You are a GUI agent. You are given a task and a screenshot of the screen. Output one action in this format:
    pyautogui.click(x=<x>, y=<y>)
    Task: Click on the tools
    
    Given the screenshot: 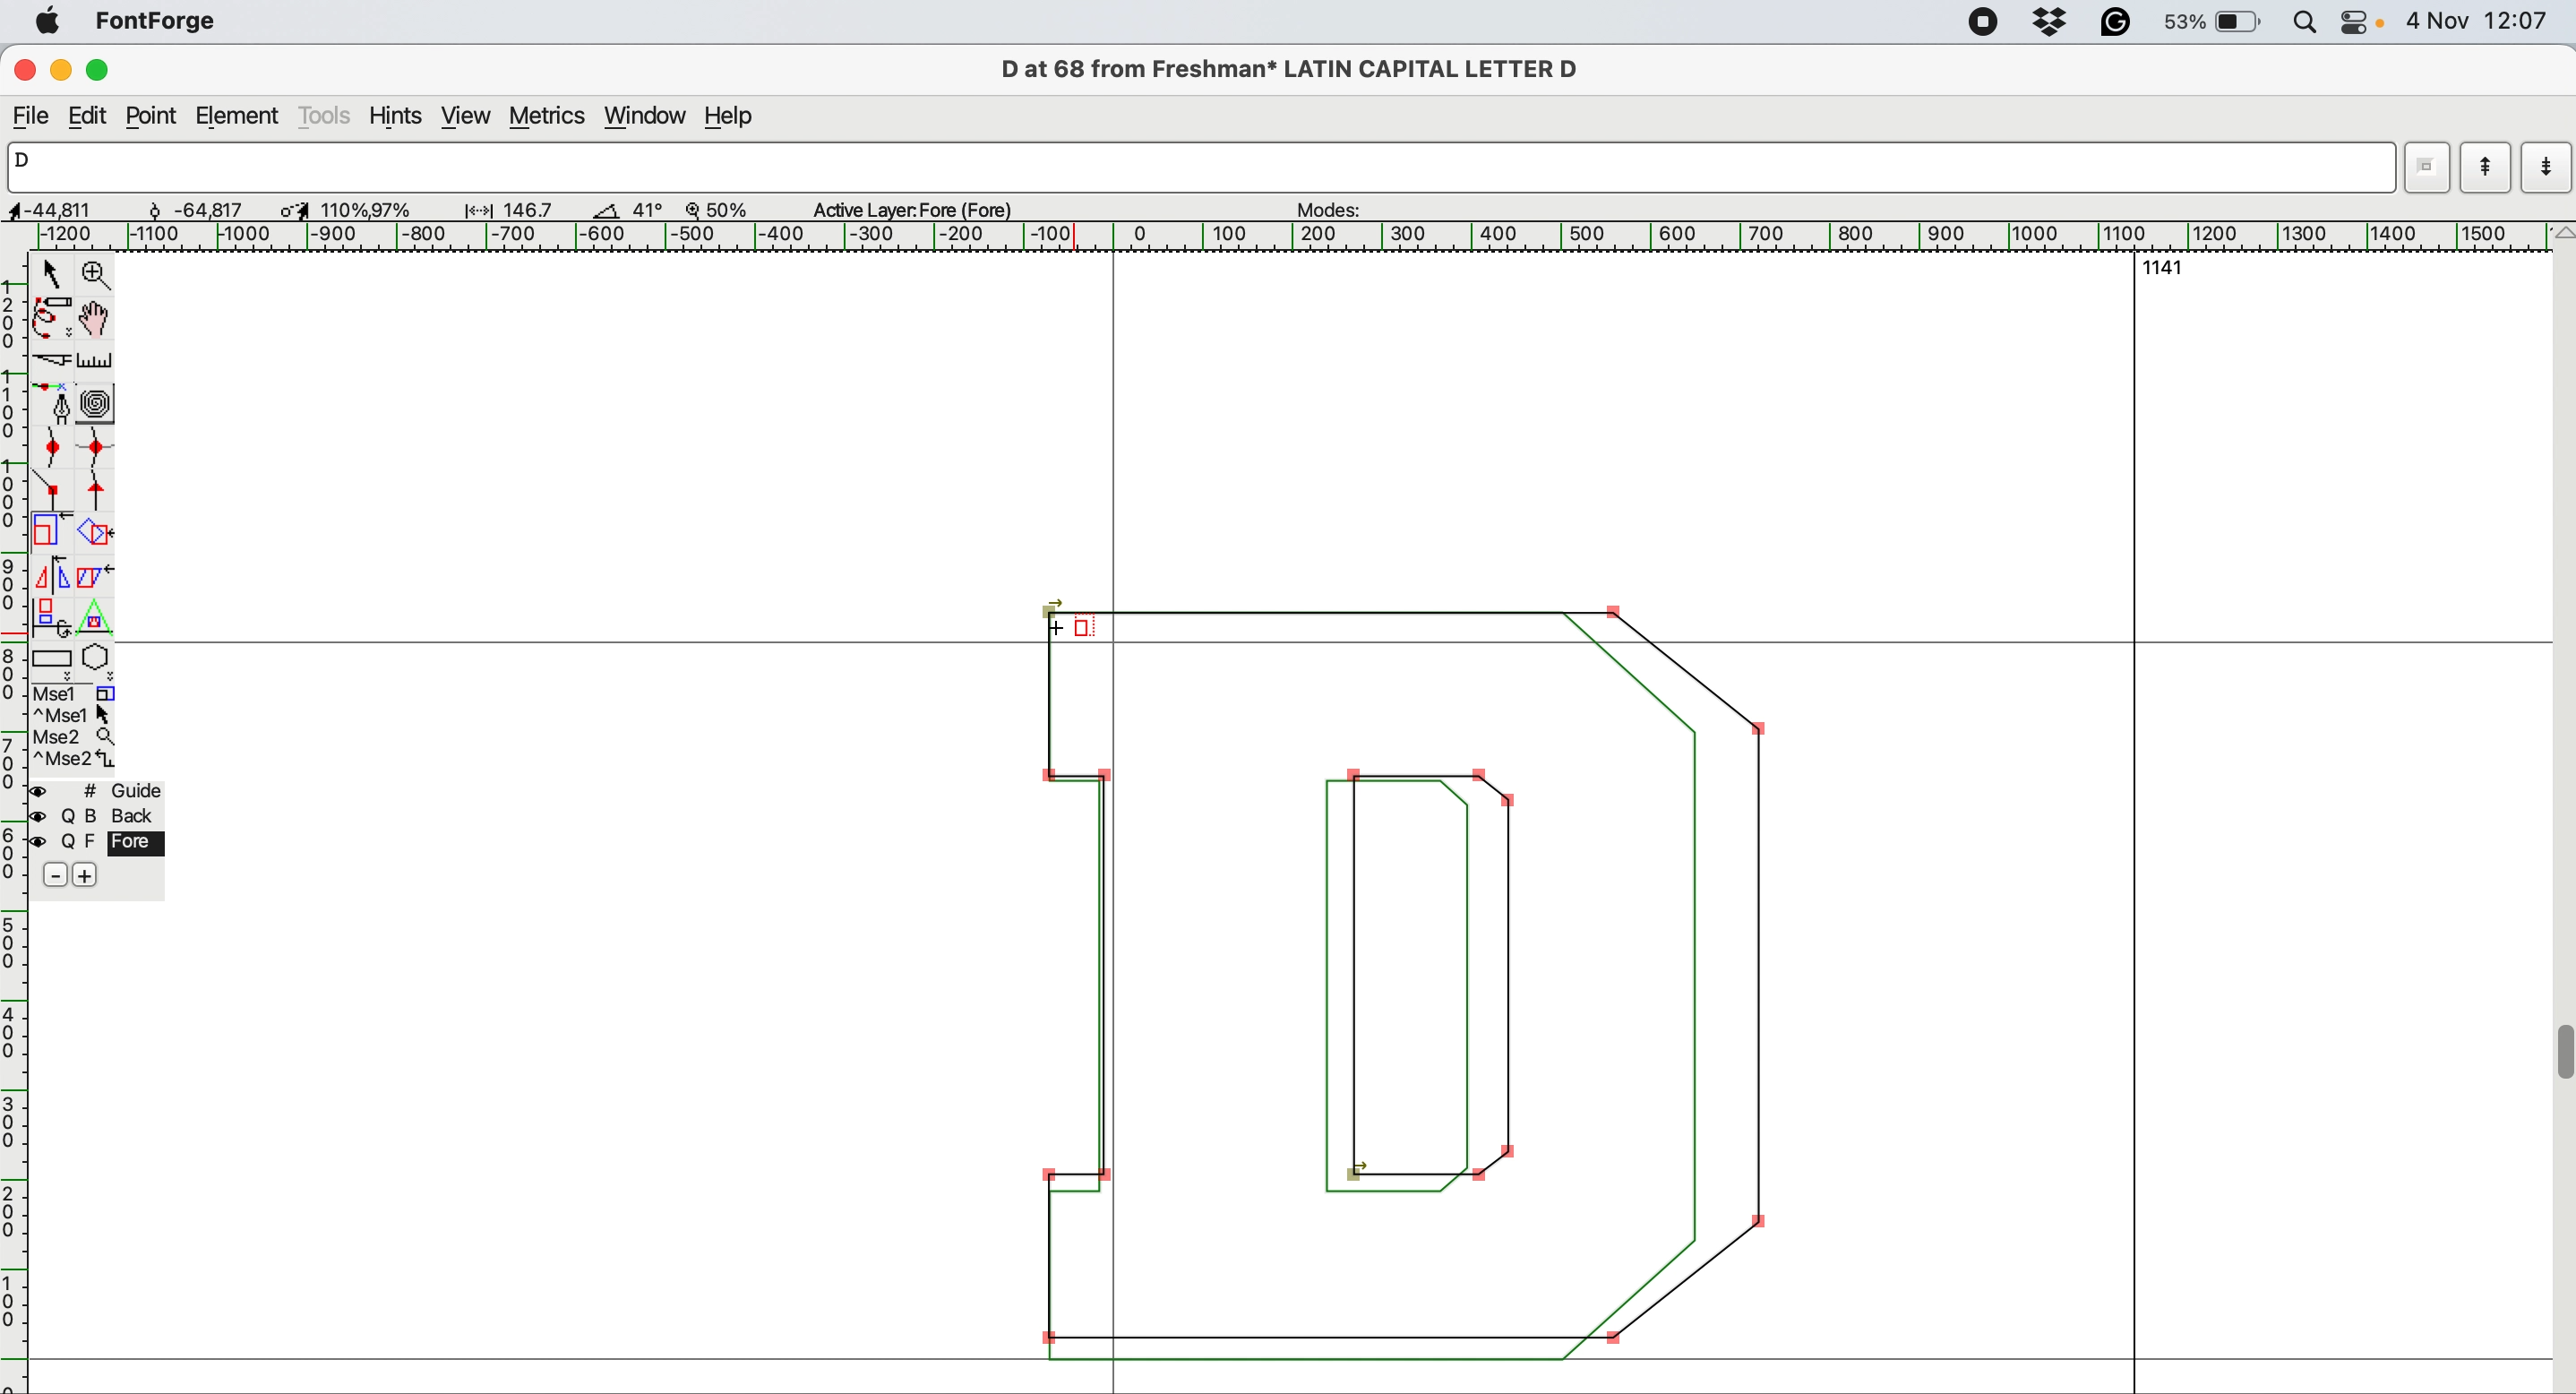 What is the action you would take?
    pyautogui.click(x=326, y=116)
    